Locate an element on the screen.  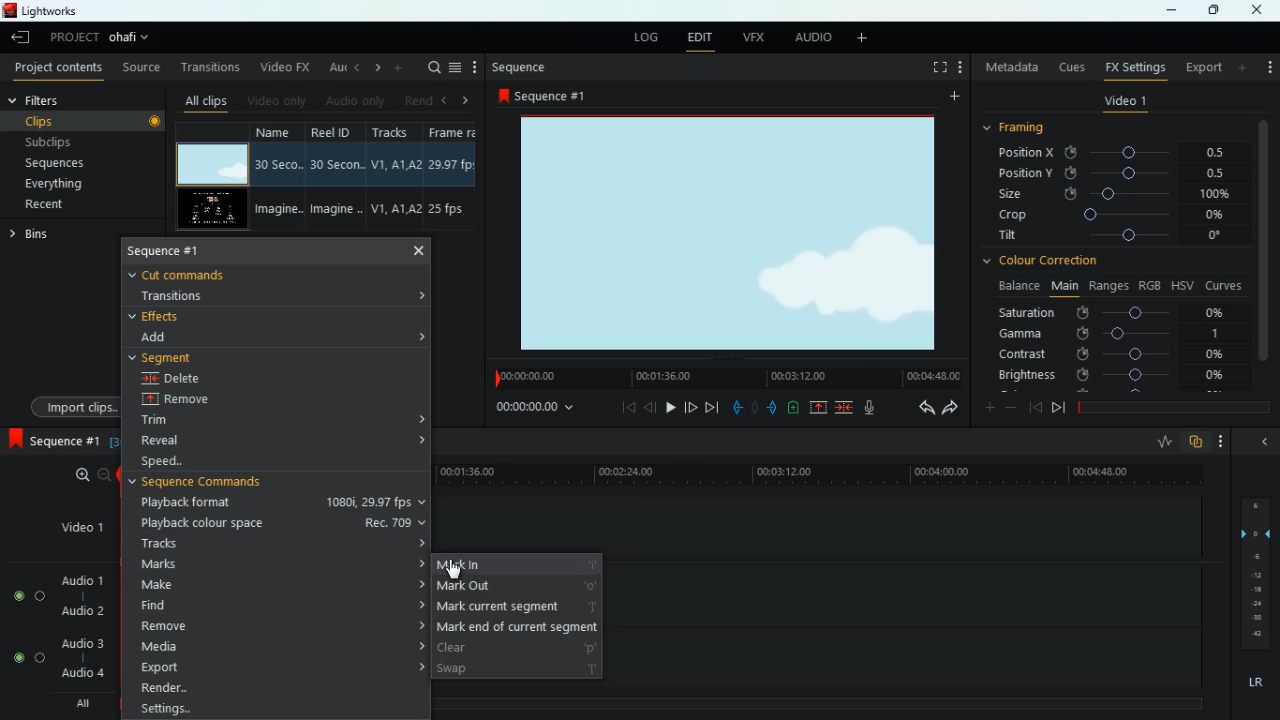
marks is located at coordinates (281, 566).